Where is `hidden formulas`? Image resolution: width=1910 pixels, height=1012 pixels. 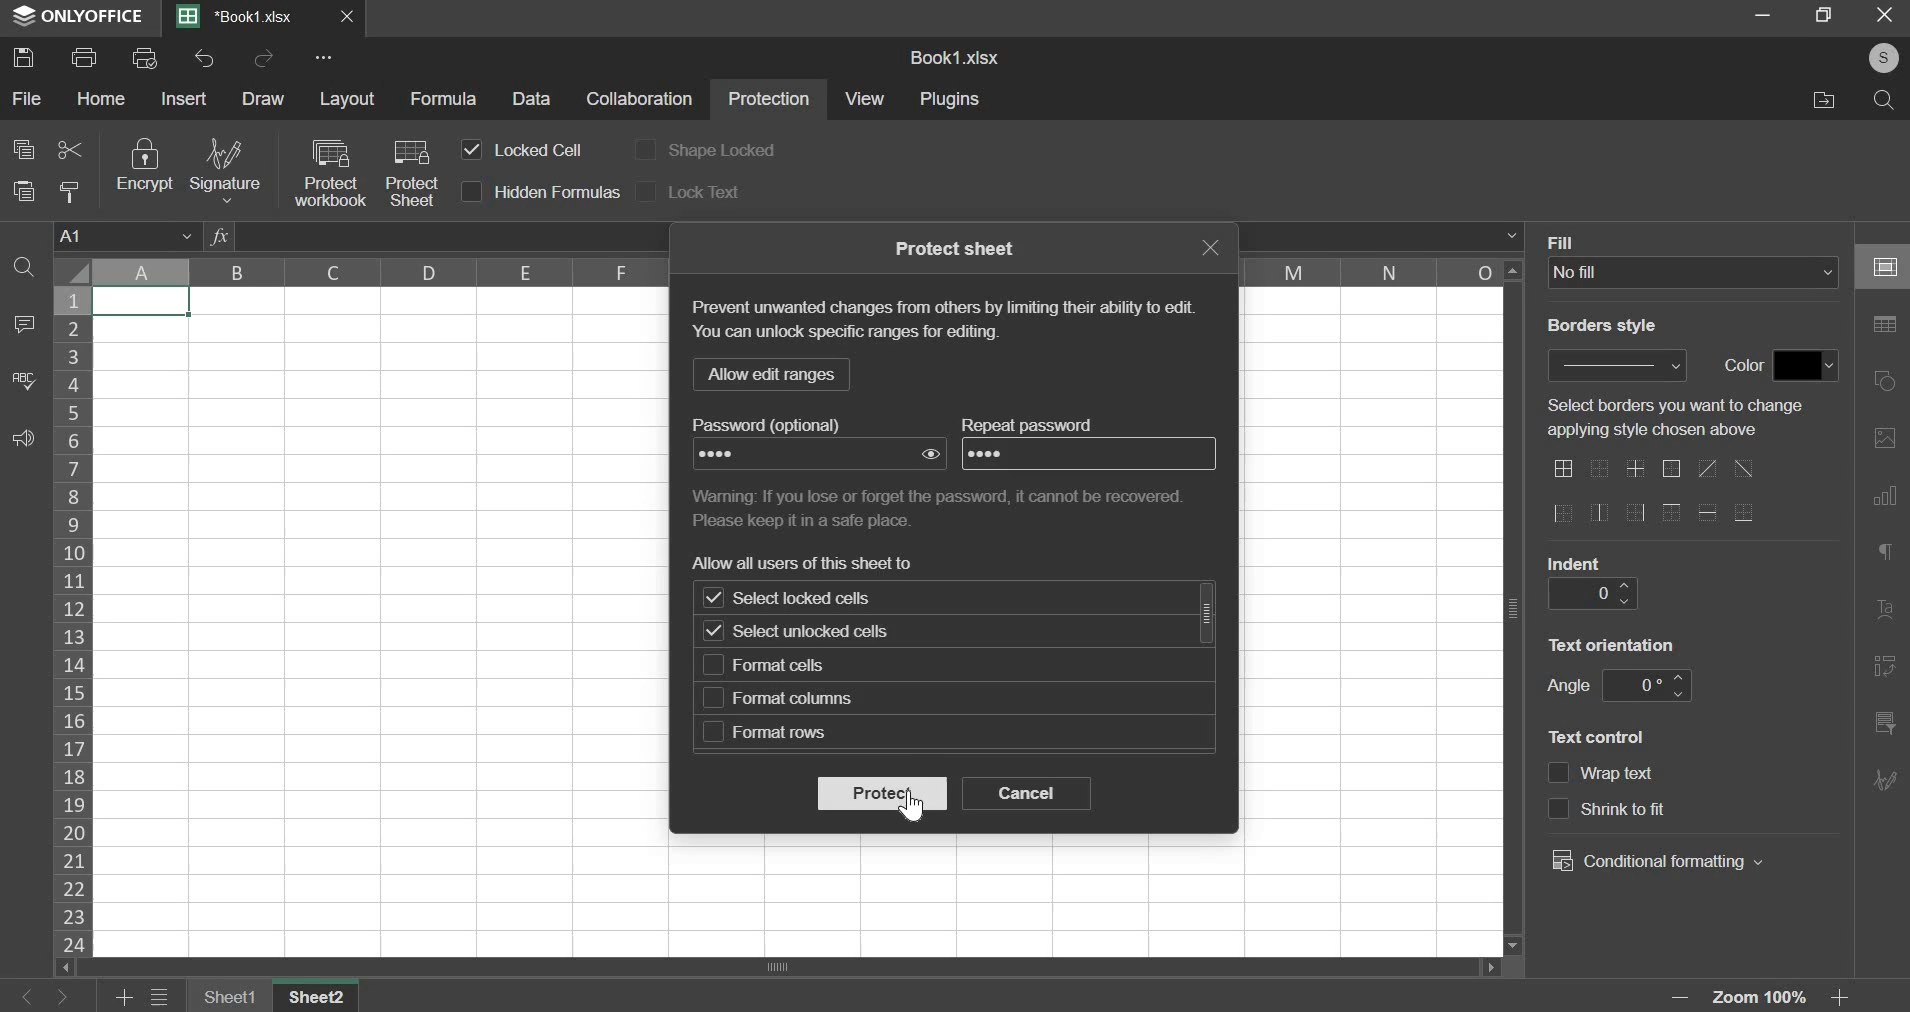 hidden formulas is located at coordinates (558, 192).